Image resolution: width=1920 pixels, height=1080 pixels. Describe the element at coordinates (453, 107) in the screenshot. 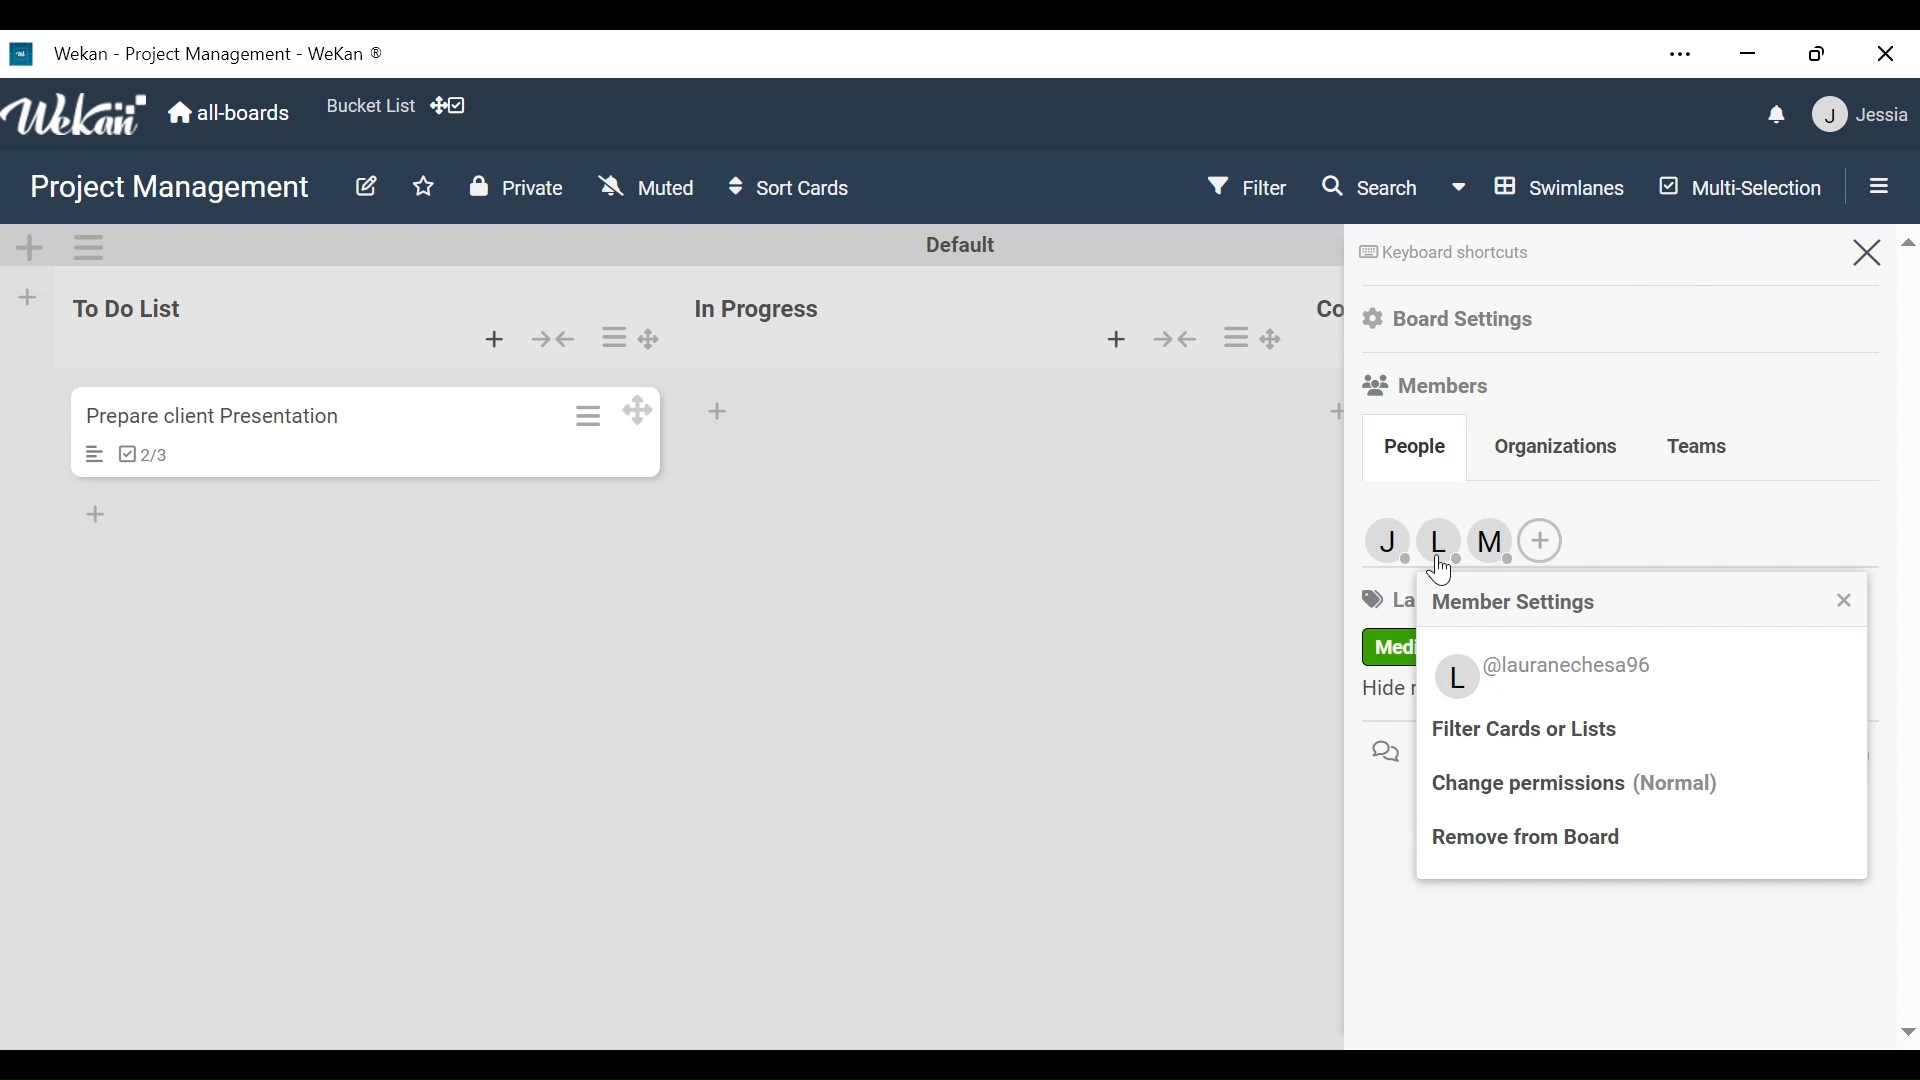

I see `Show desktop drag handles` at that location.